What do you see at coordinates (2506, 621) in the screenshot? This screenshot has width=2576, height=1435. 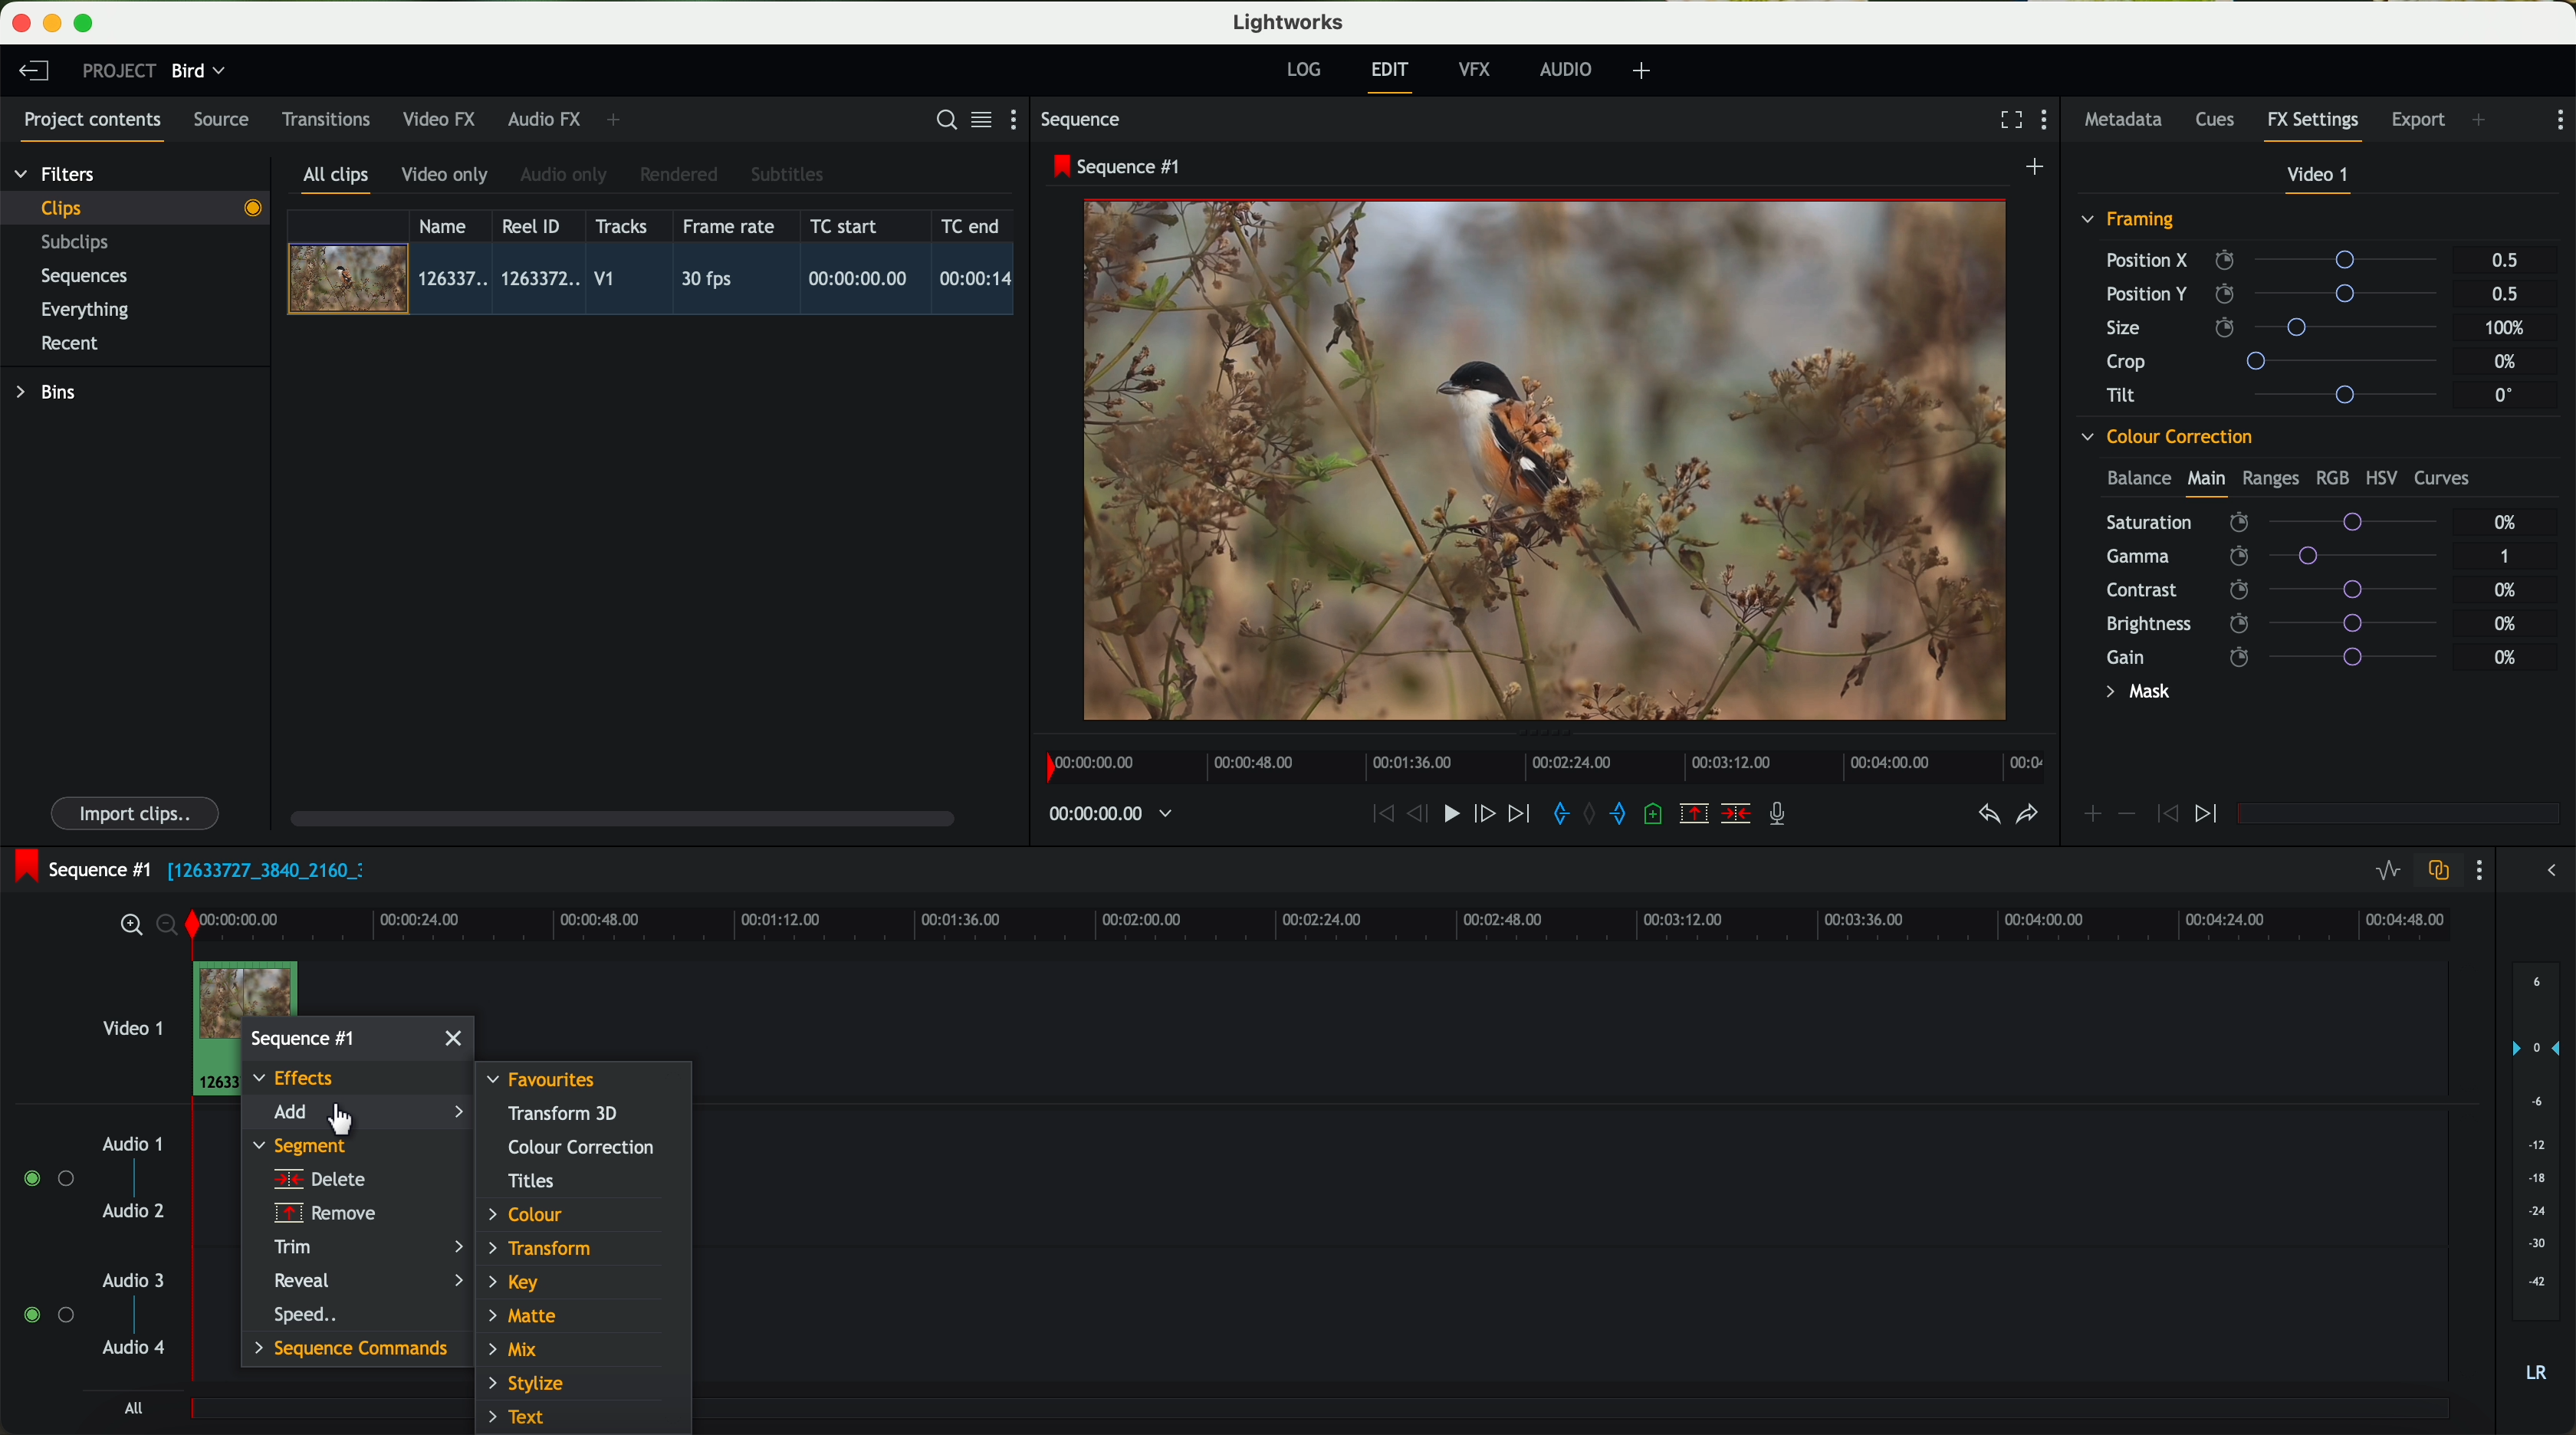 I see `0%` at bounding box center [2506, 621].